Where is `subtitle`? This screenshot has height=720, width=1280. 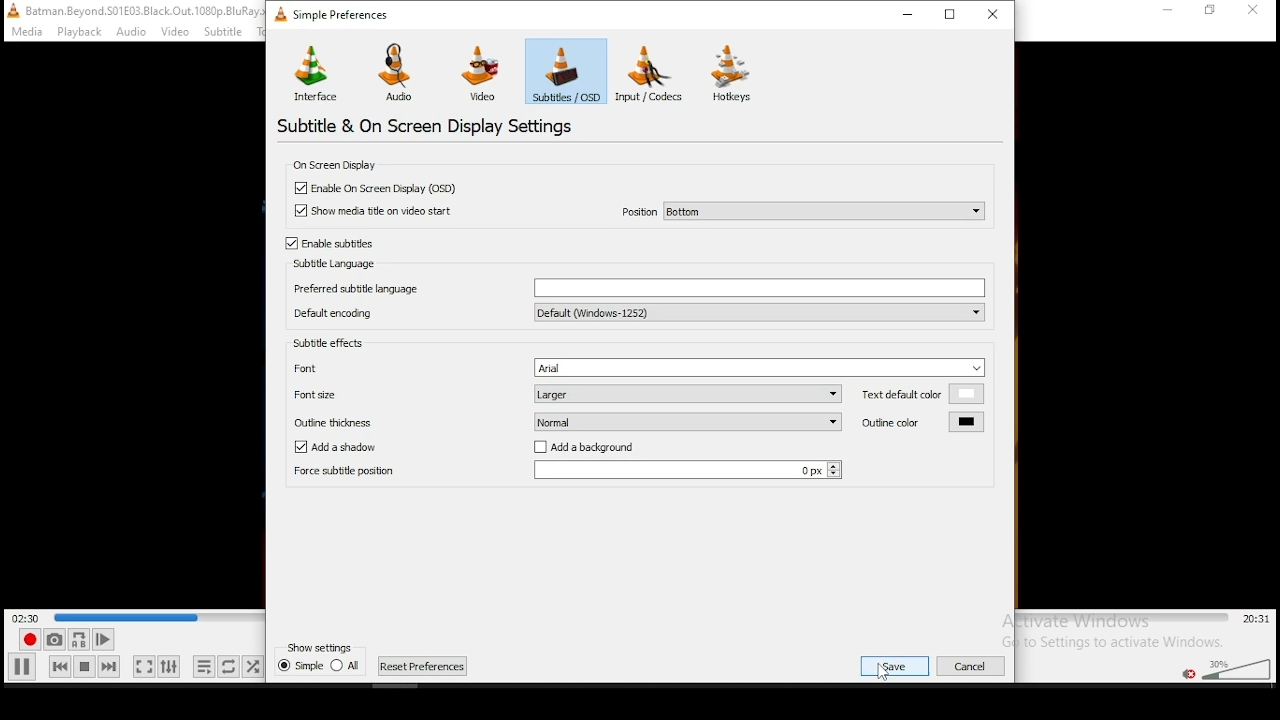
subtitle is located at coordinates (221, 32).